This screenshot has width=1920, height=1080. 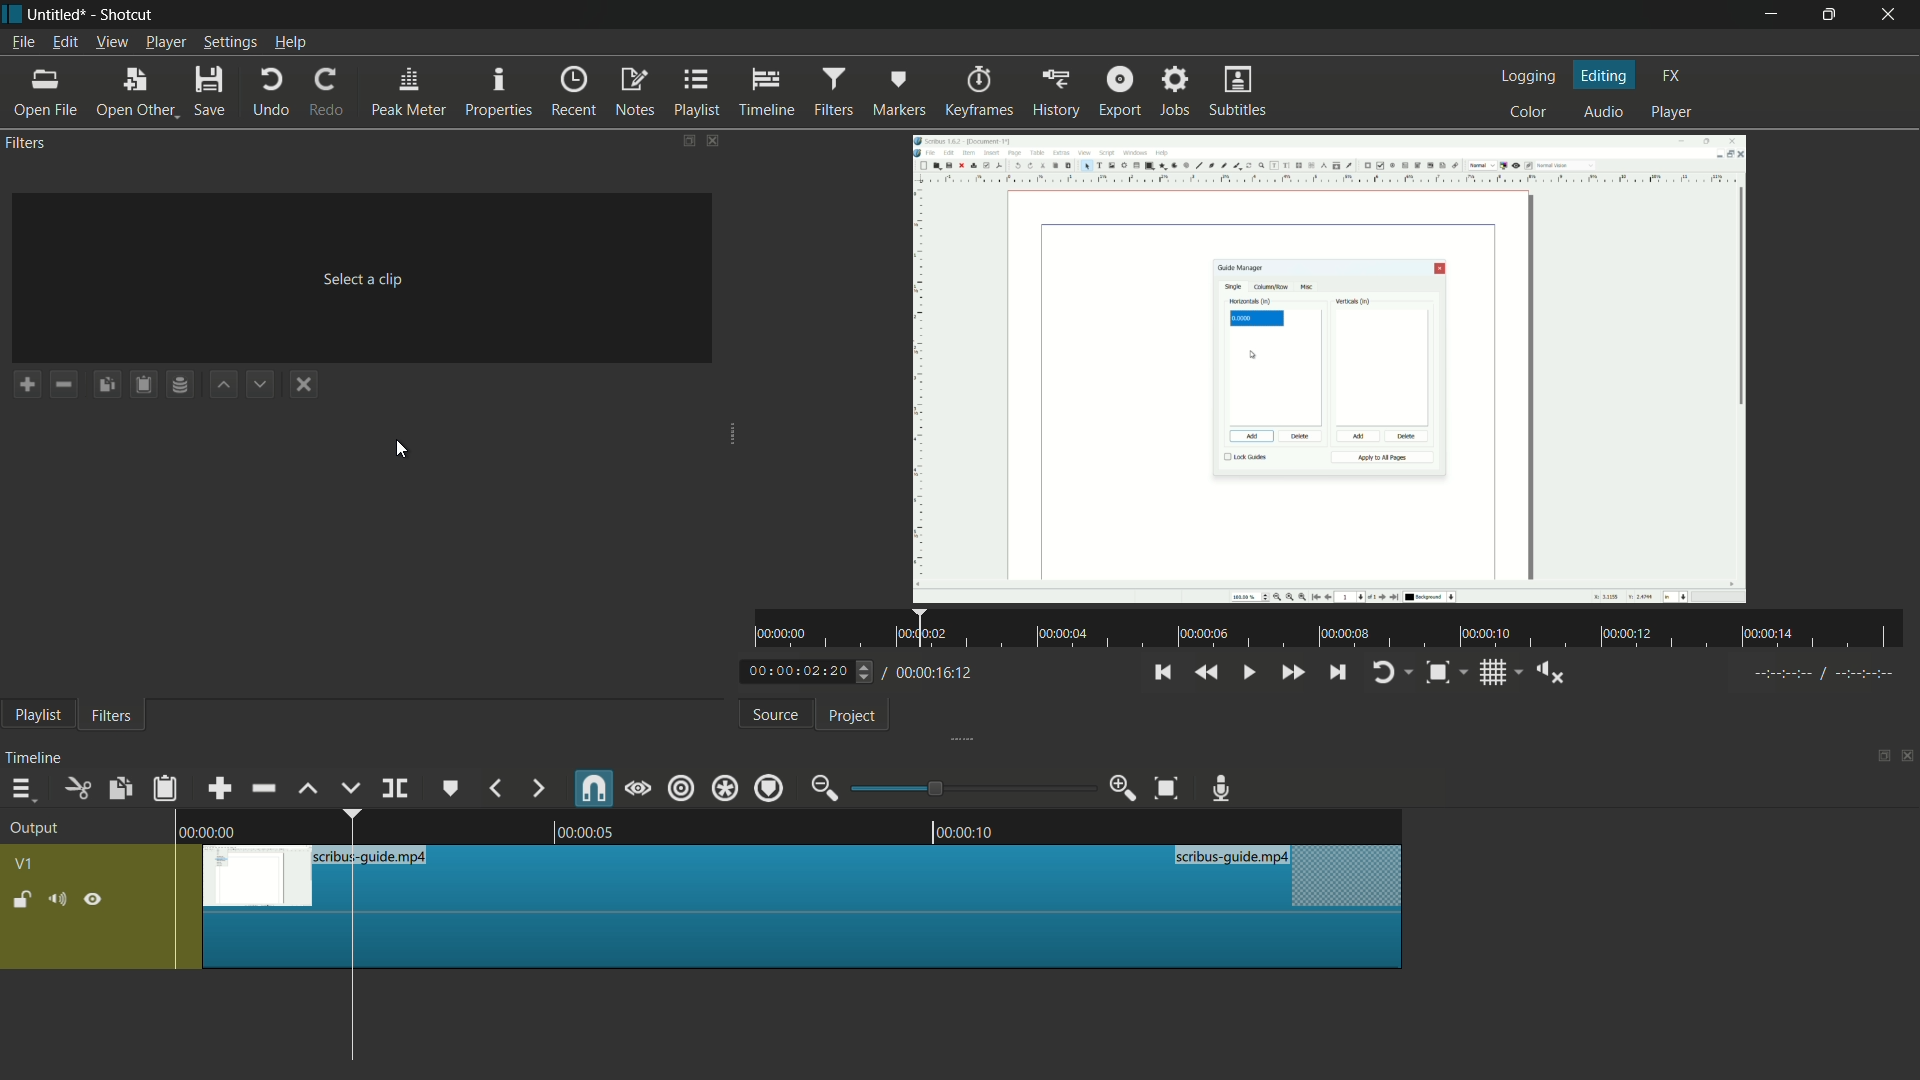 What do you see at coordinates (64, 42) in the screenshot?
I see `edit menu` at bounding box center [64, 42].